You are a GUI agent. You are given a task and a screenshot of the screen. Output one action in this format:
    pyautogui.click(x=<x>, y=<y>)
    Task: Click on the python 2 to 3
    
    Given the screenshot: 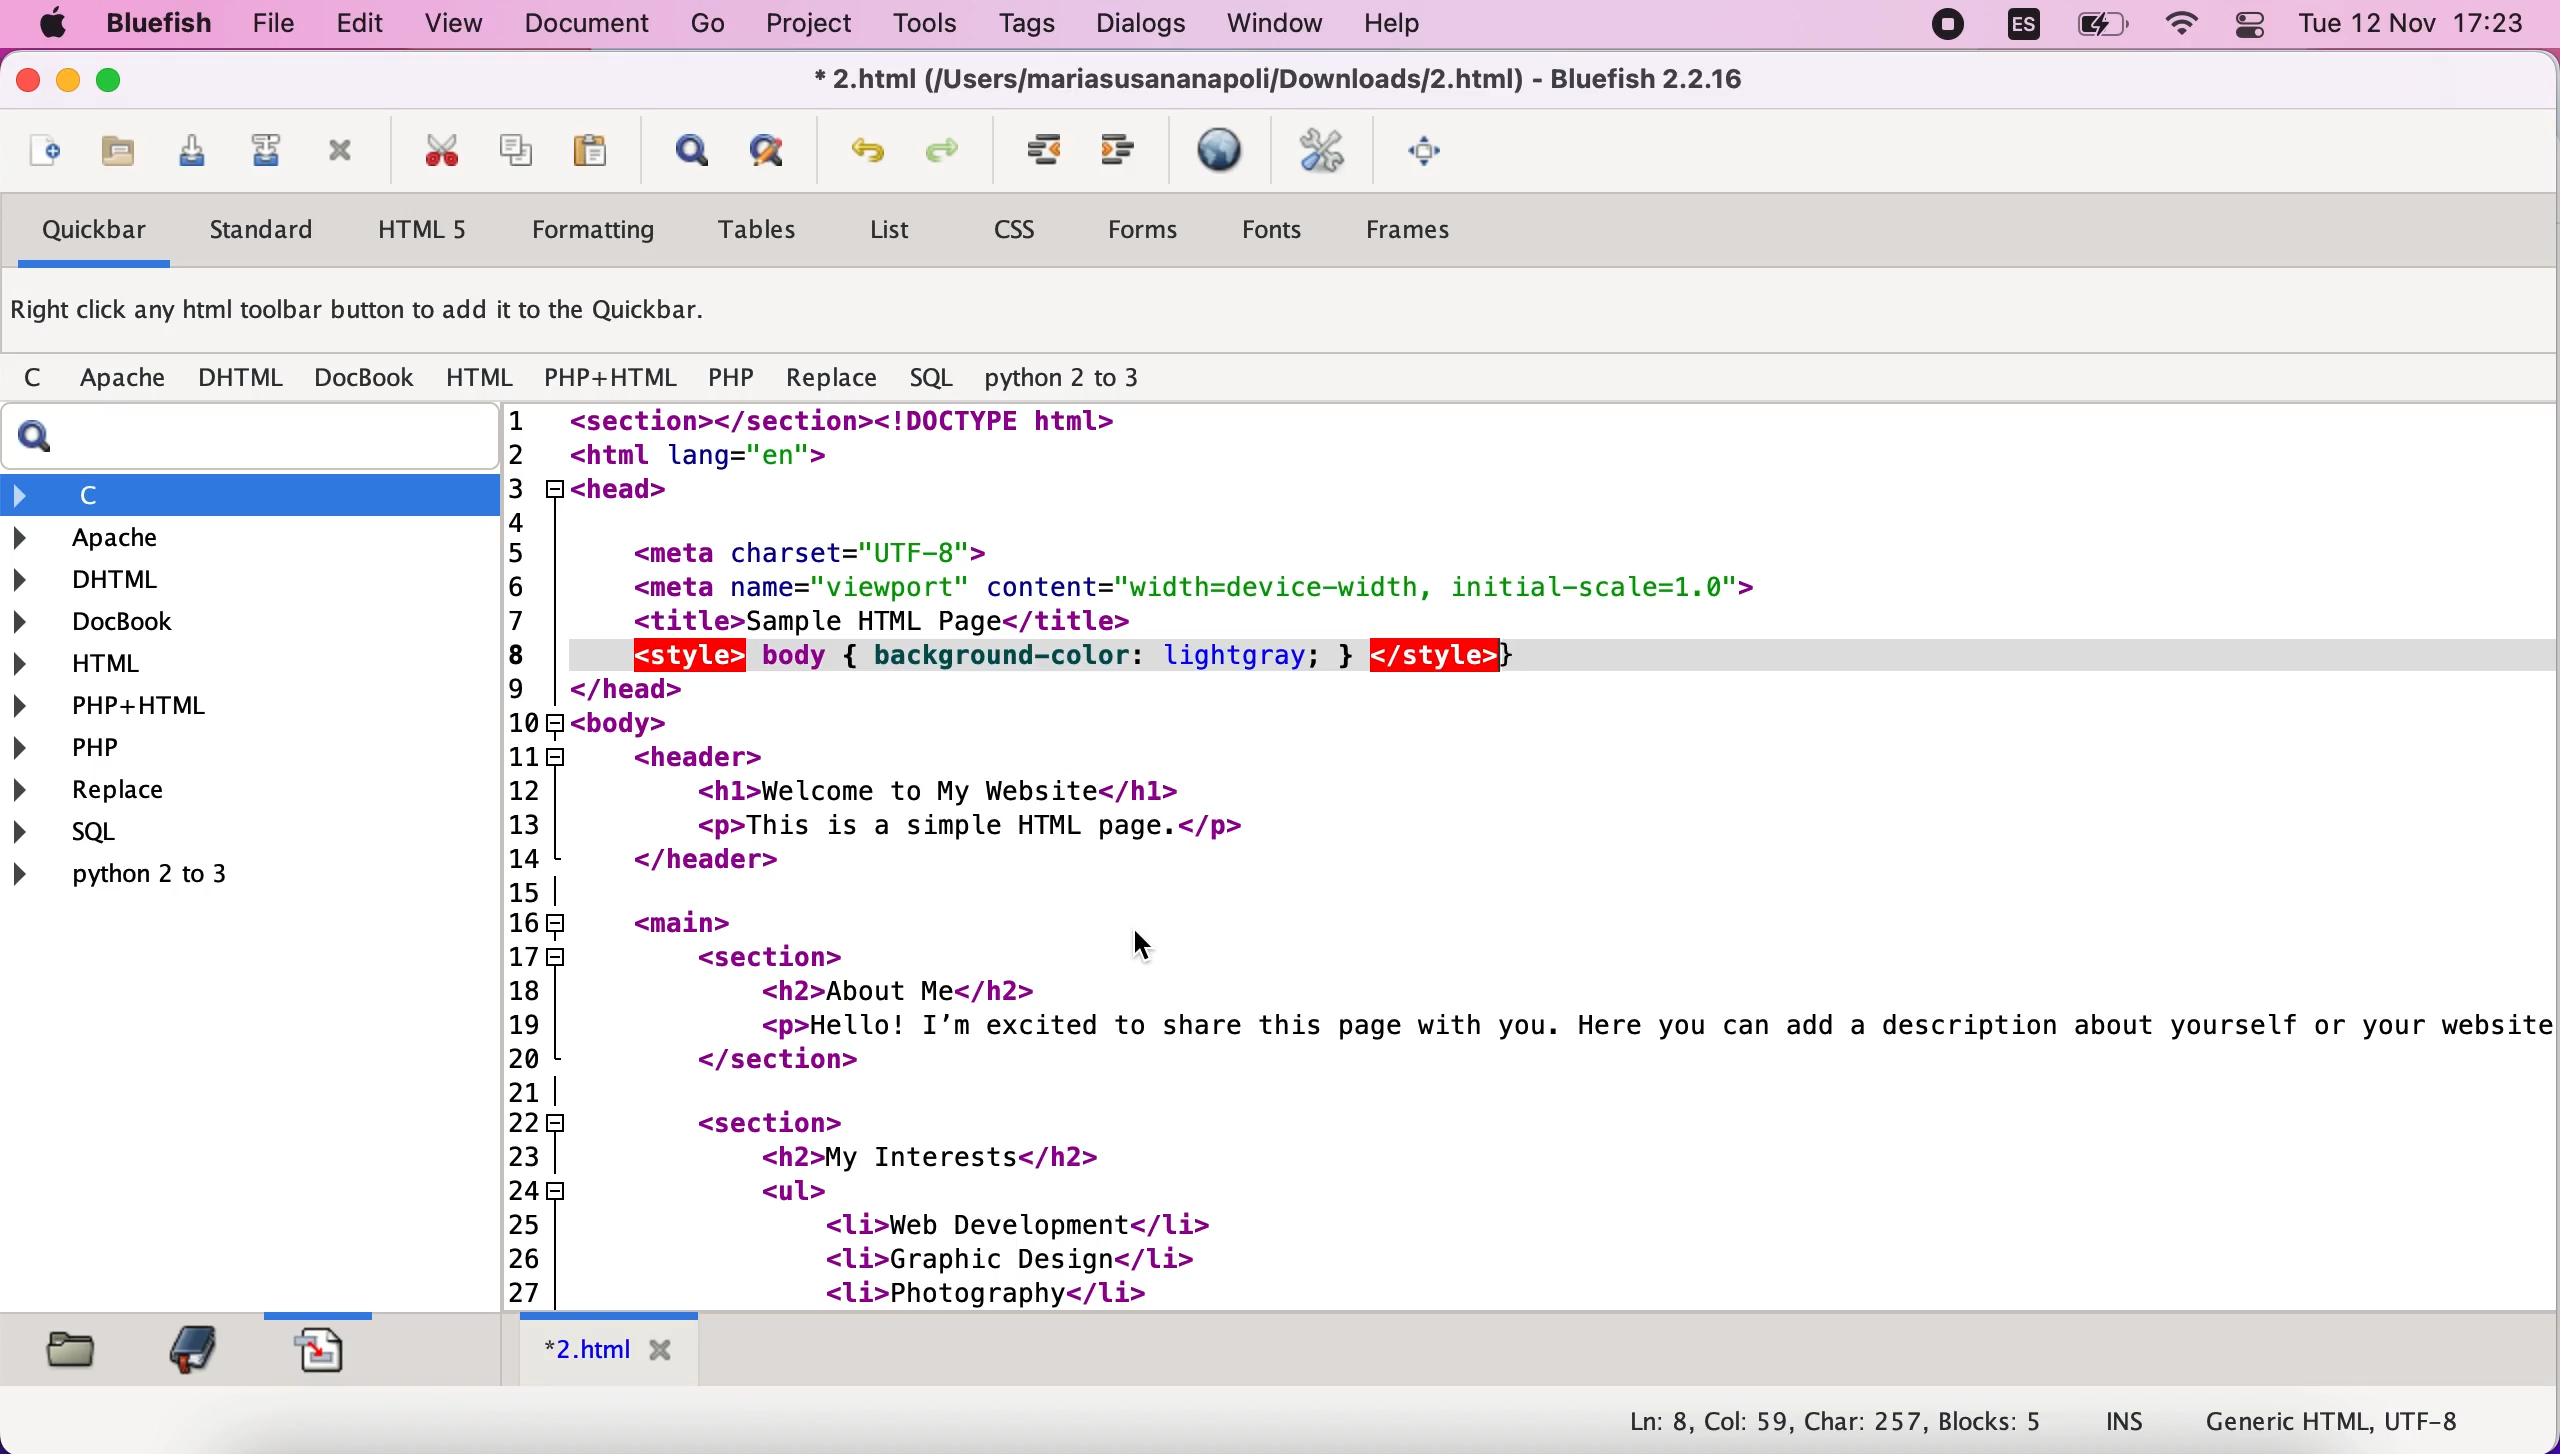 What is the action you would take?
    pyautogui.click(x=1074, y=378)
    